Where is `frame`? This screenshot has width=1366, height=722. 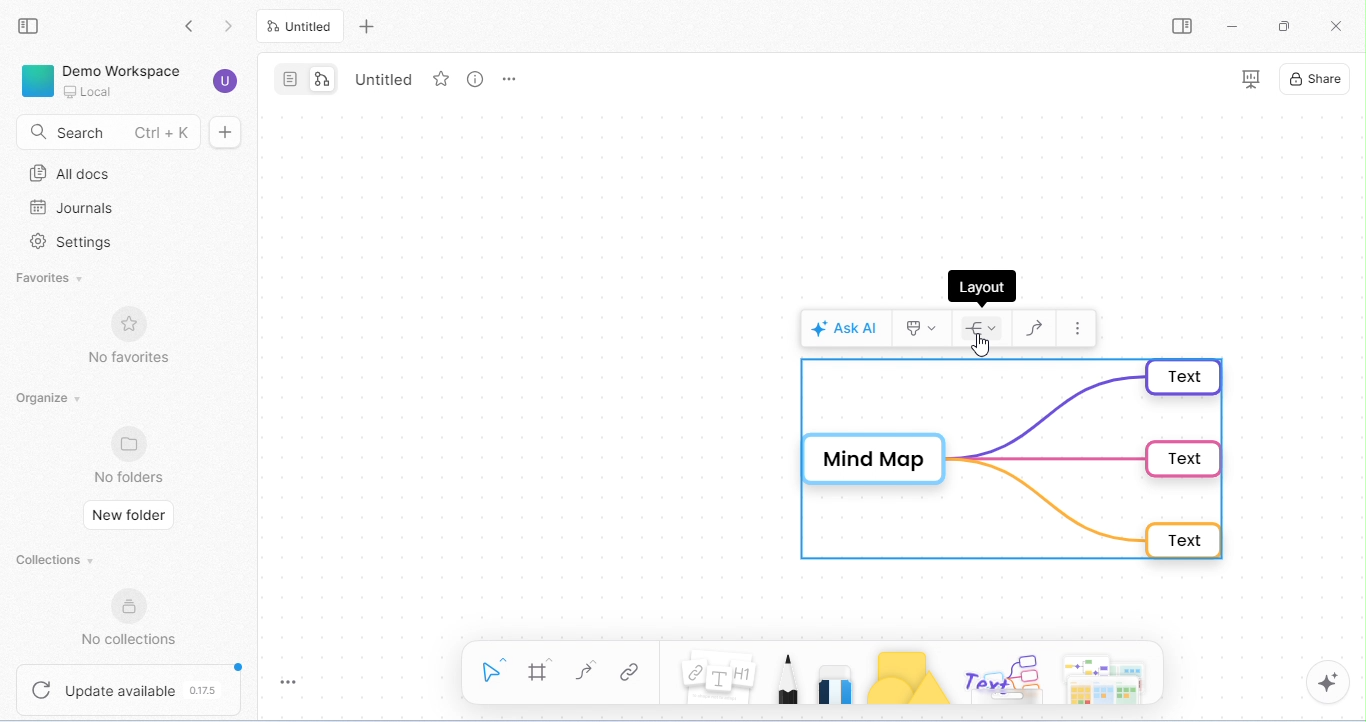
frame is located at coordinates (540, 671).